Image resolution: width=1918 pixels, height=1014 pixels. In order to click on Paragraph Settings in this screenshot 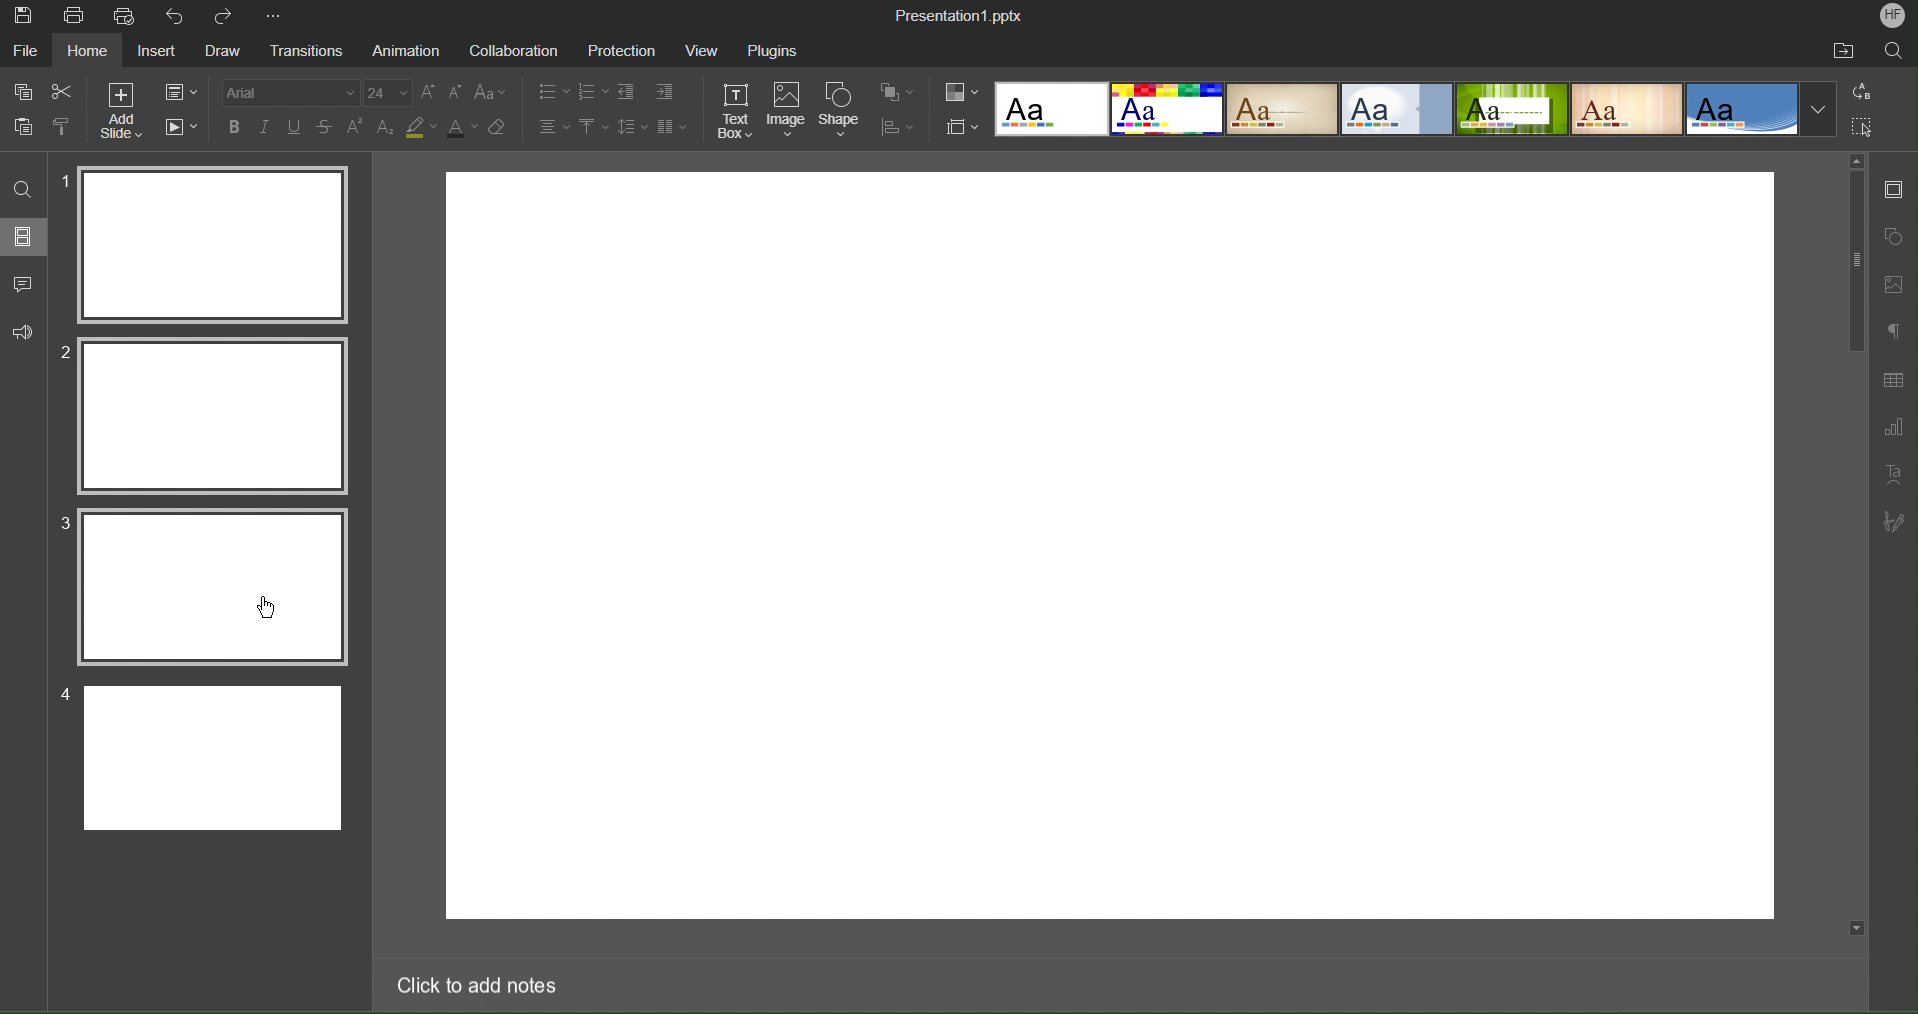, I will do `click(1891, 333)`.